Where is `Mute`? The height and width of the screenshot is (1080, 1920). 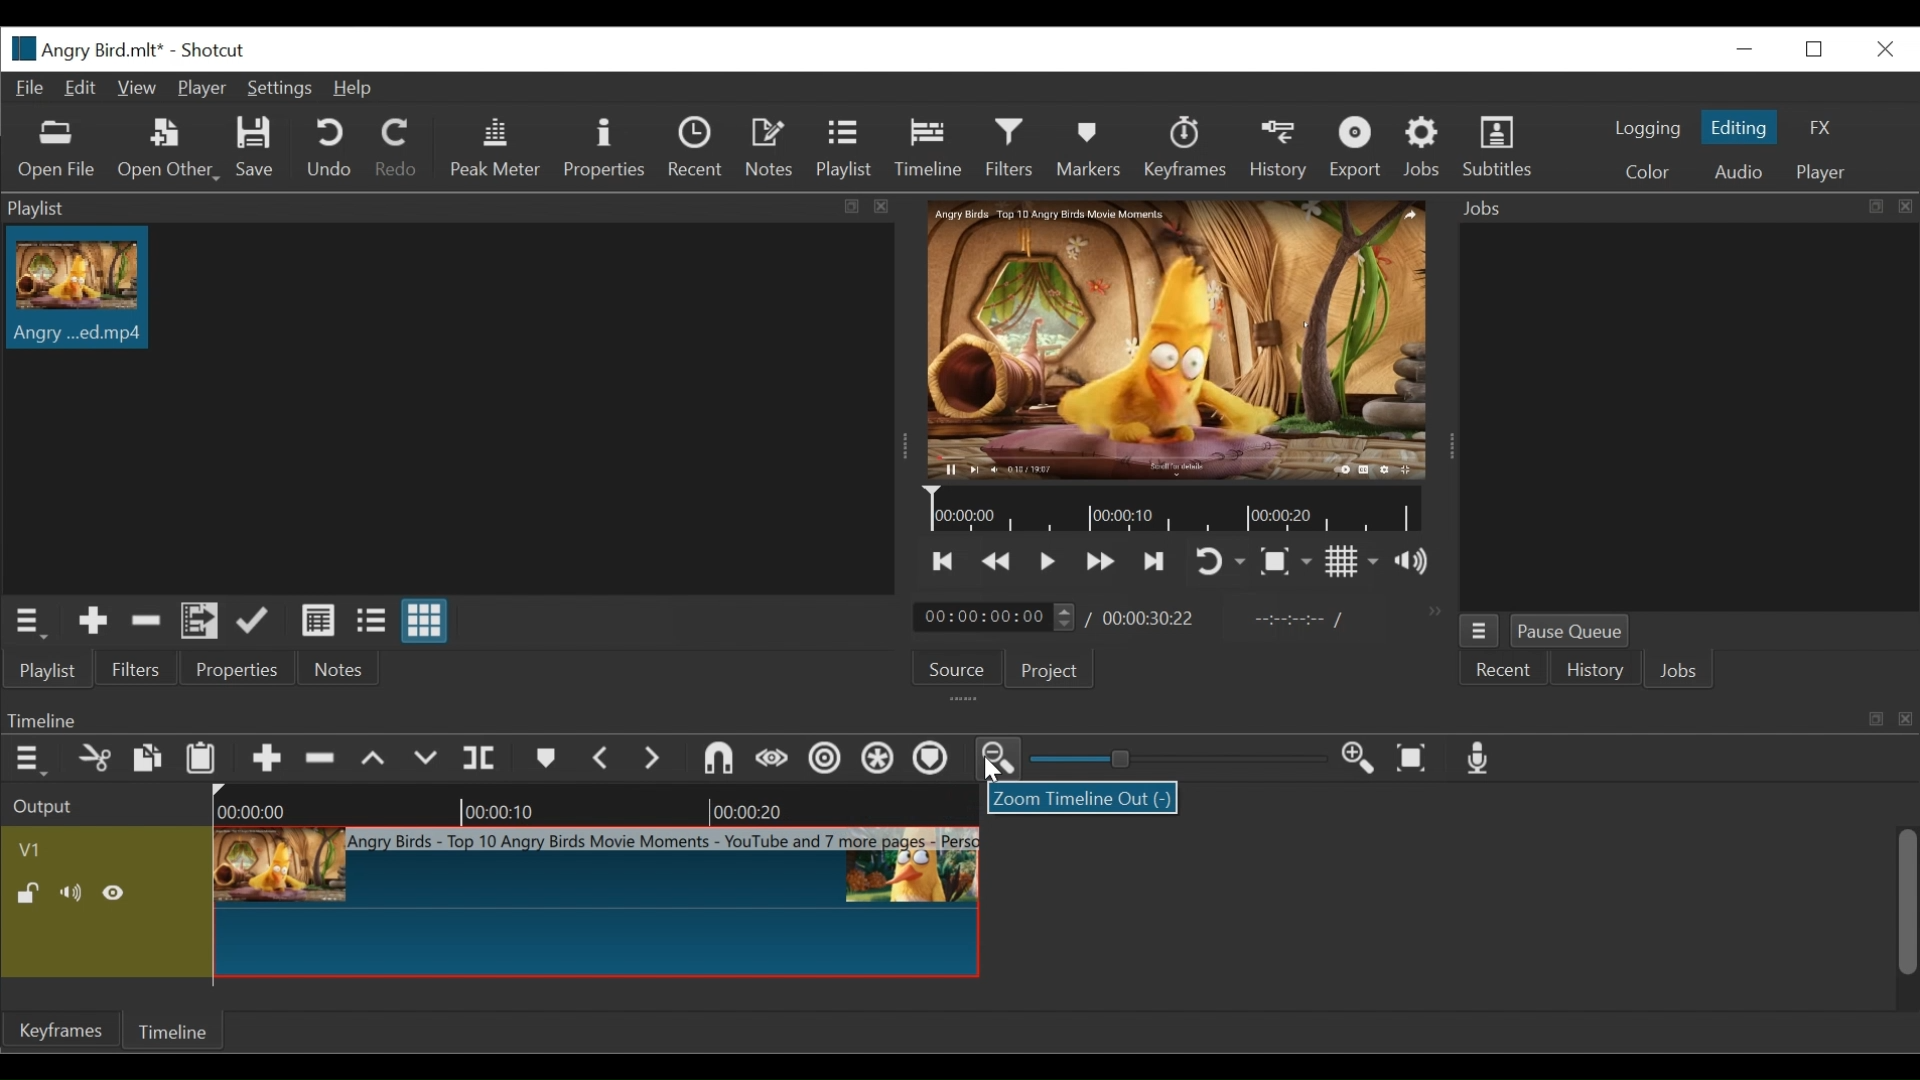 Mute is located at coordinates (71, 892).